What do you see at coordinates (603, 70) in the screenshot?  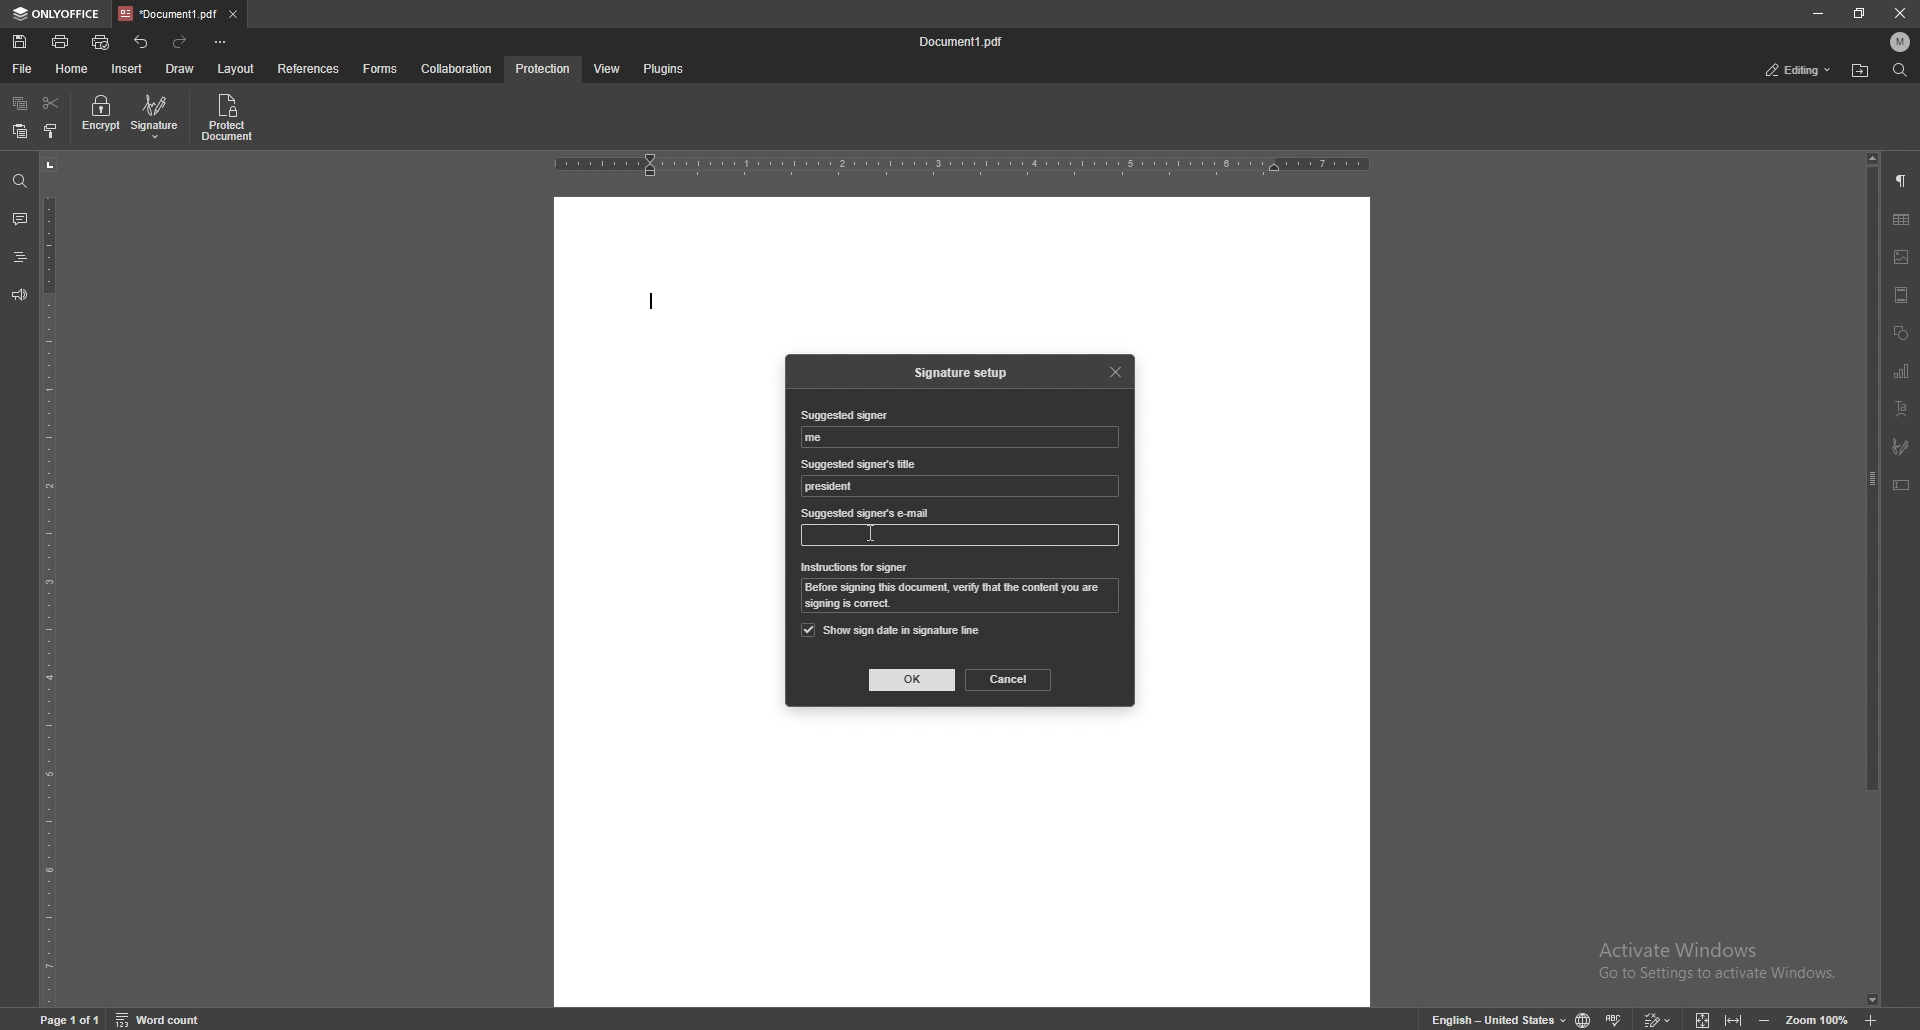 I see `view` at bounding box center [603, 70].